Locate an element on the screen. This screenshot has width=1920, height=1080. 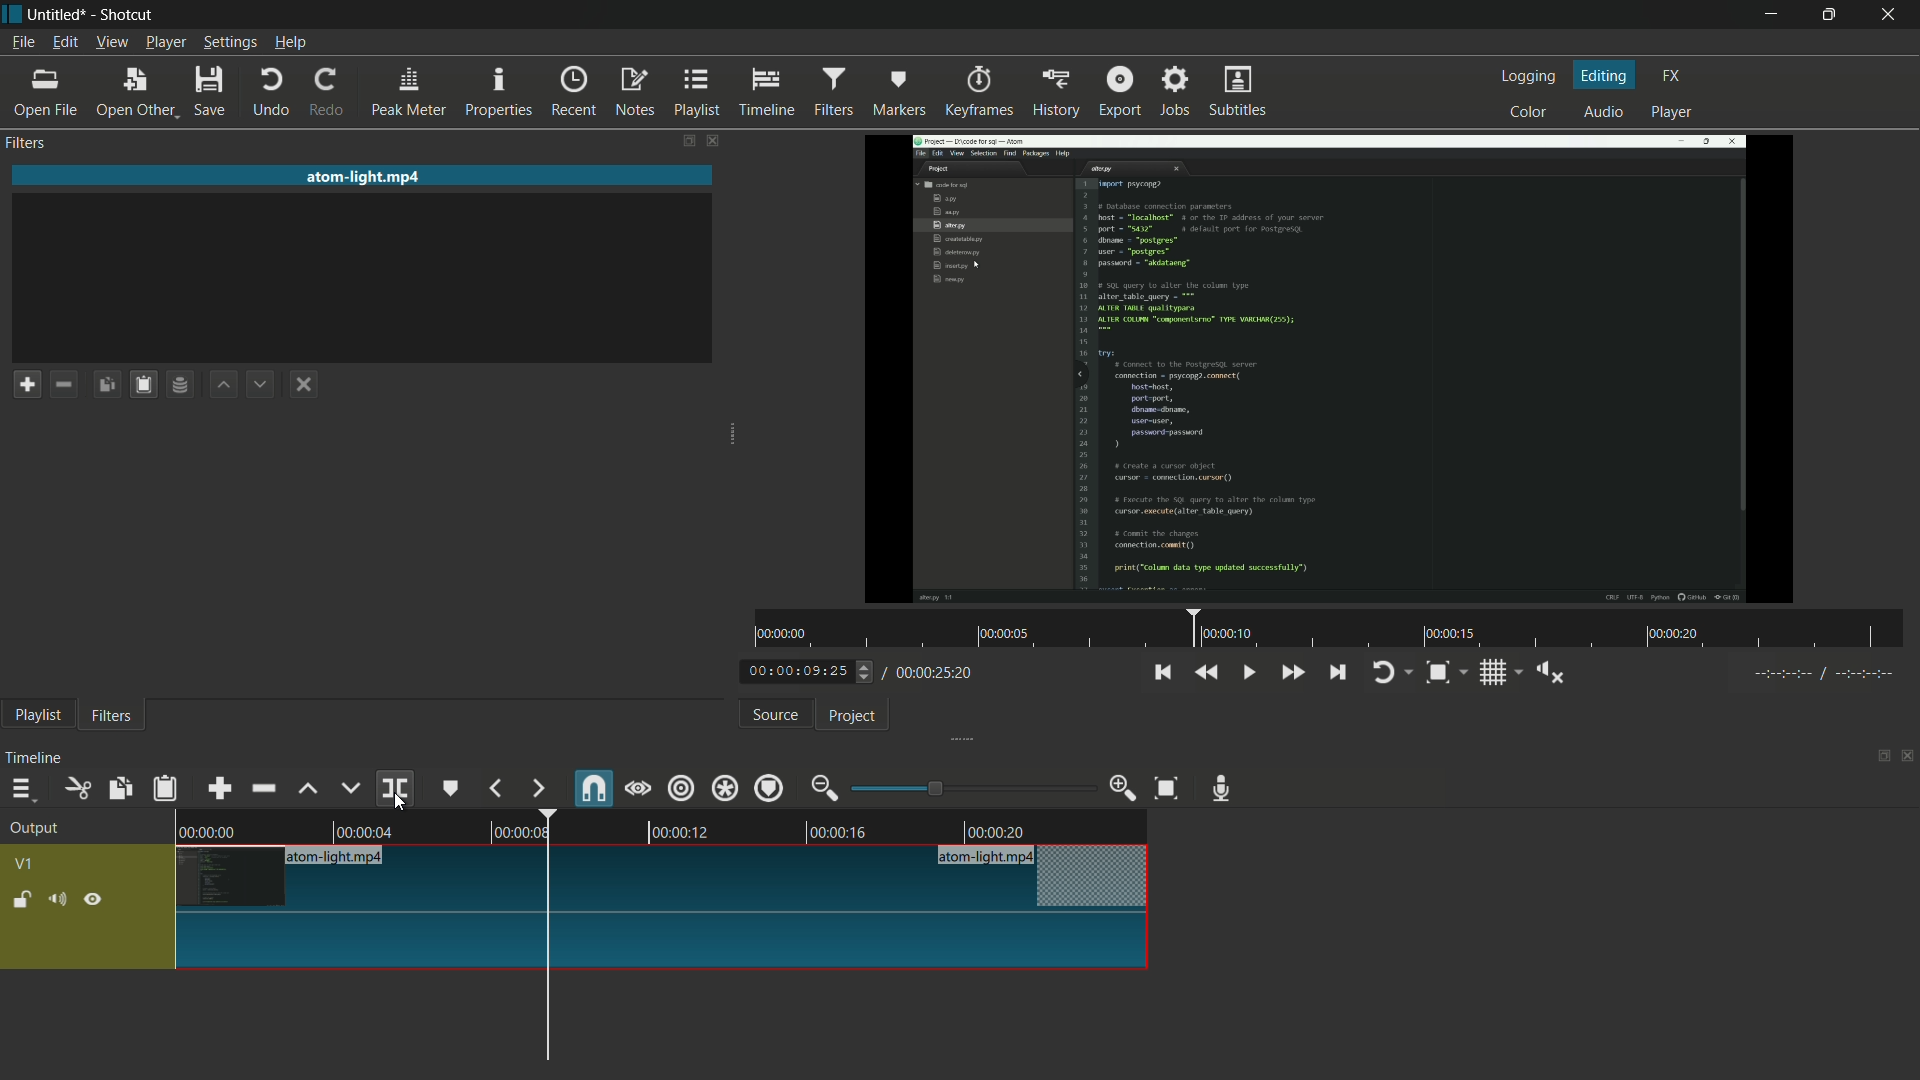
current time is located at coordinates (805, 672).